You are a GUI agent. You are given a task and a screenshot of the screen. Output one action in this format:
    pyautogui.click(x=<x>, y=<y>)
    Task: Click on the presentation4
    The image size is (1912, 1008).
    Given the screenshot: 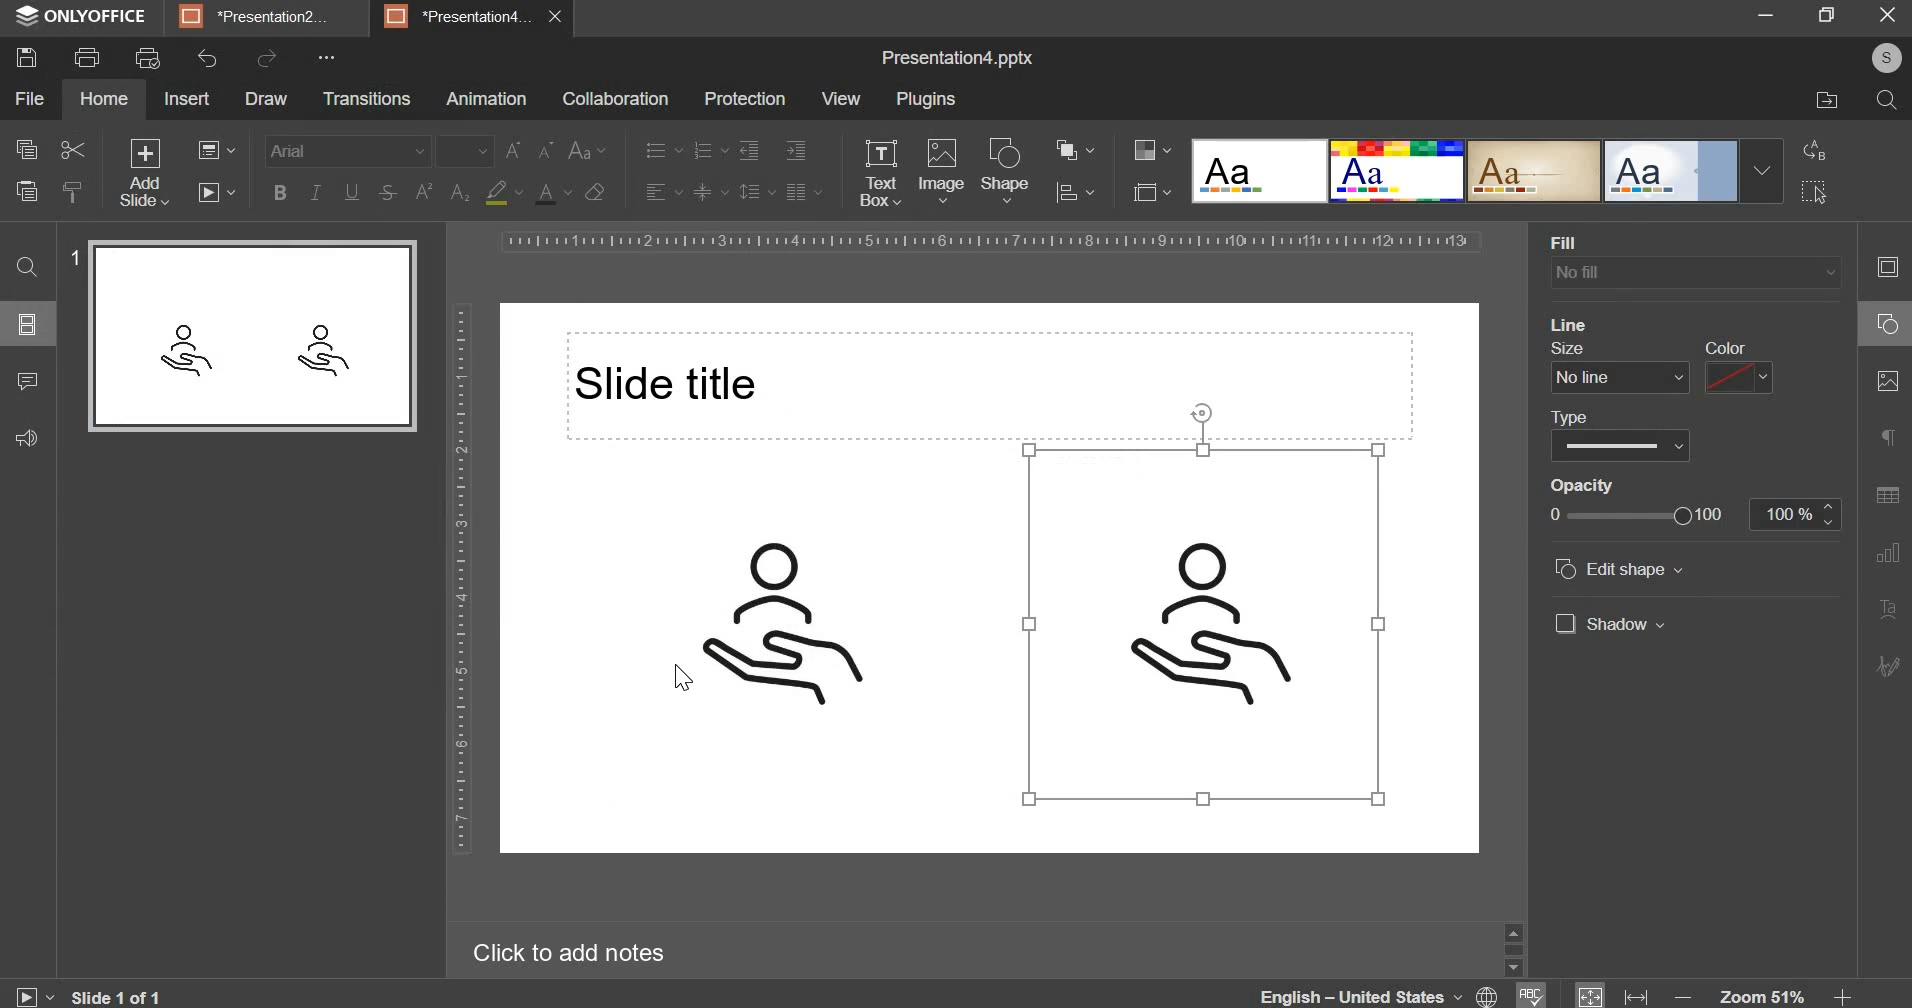 What is the action you would take?
    pyautogui.click(x=458, y=18)
    